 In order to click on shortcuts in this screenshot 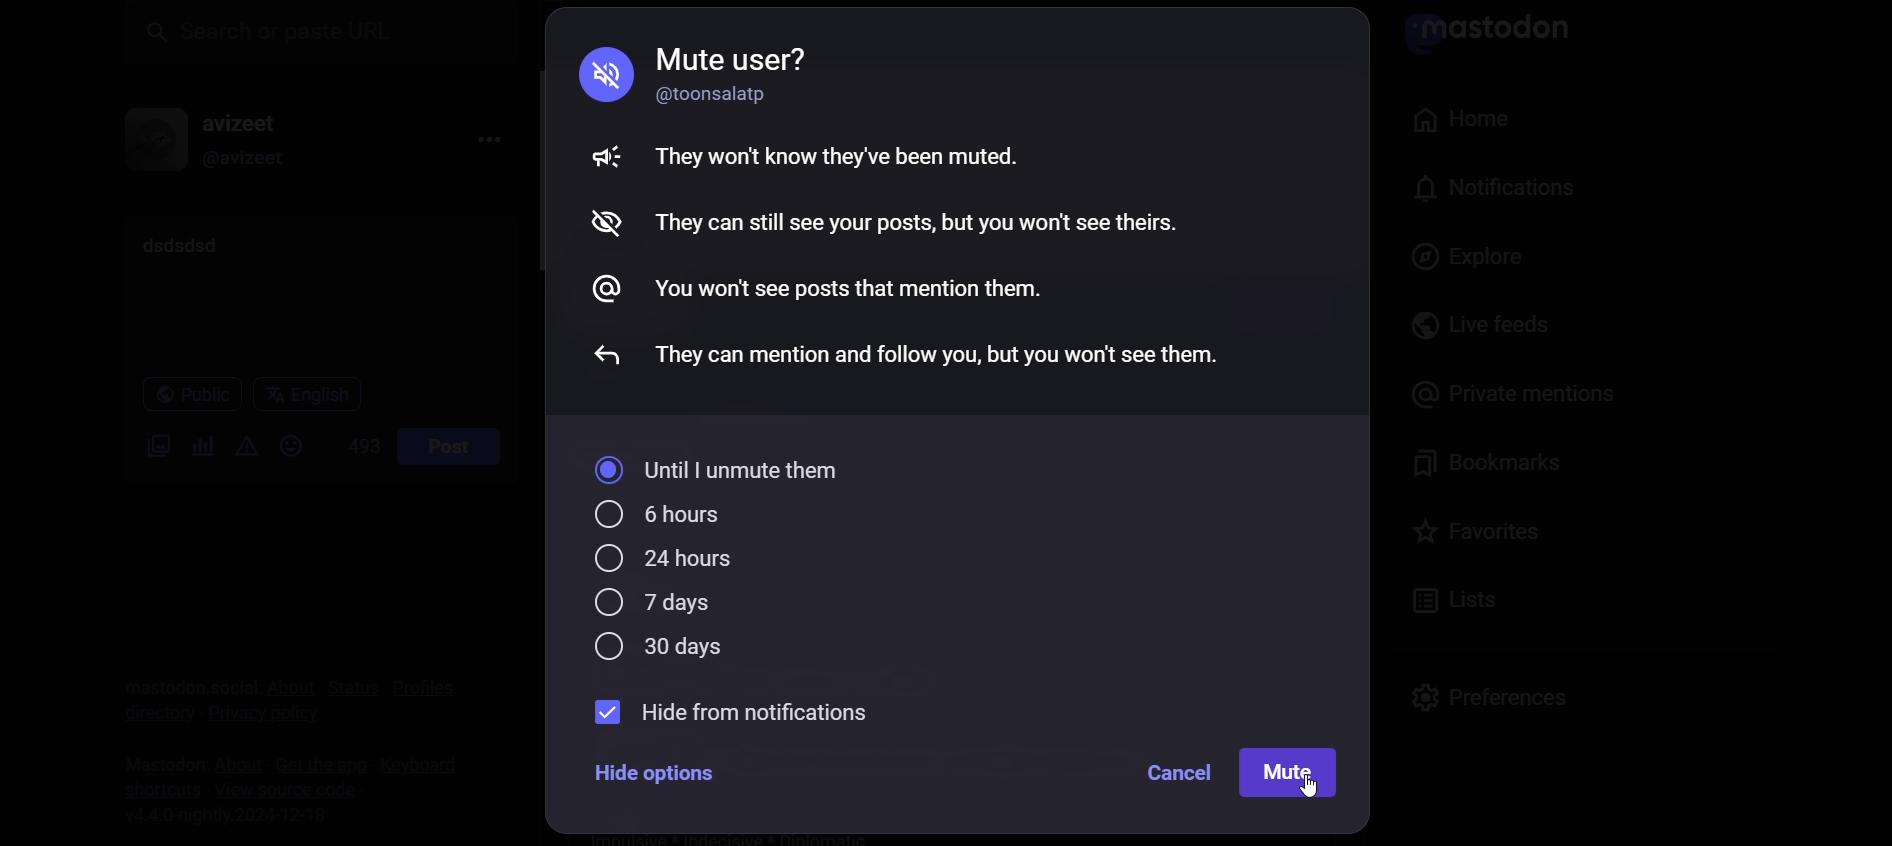, I will do `click(153, 787)`.